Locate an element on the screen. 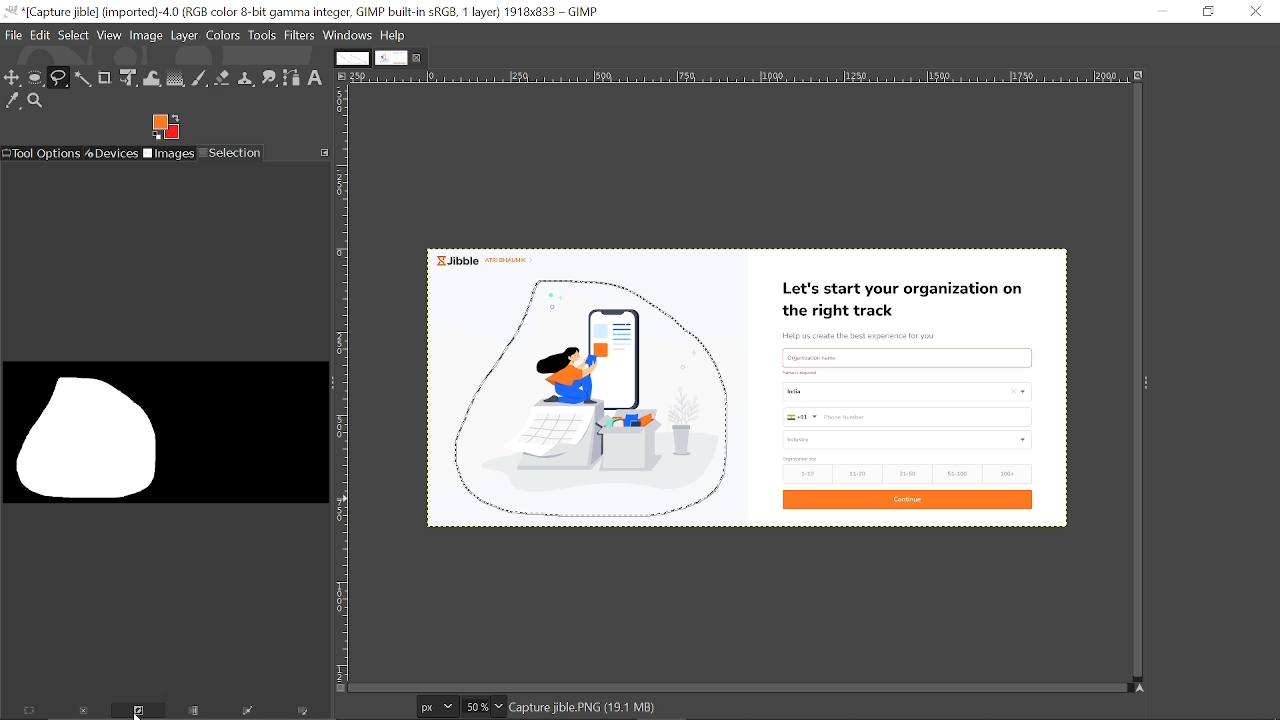  Path tool is located at coordinates (293, 78).